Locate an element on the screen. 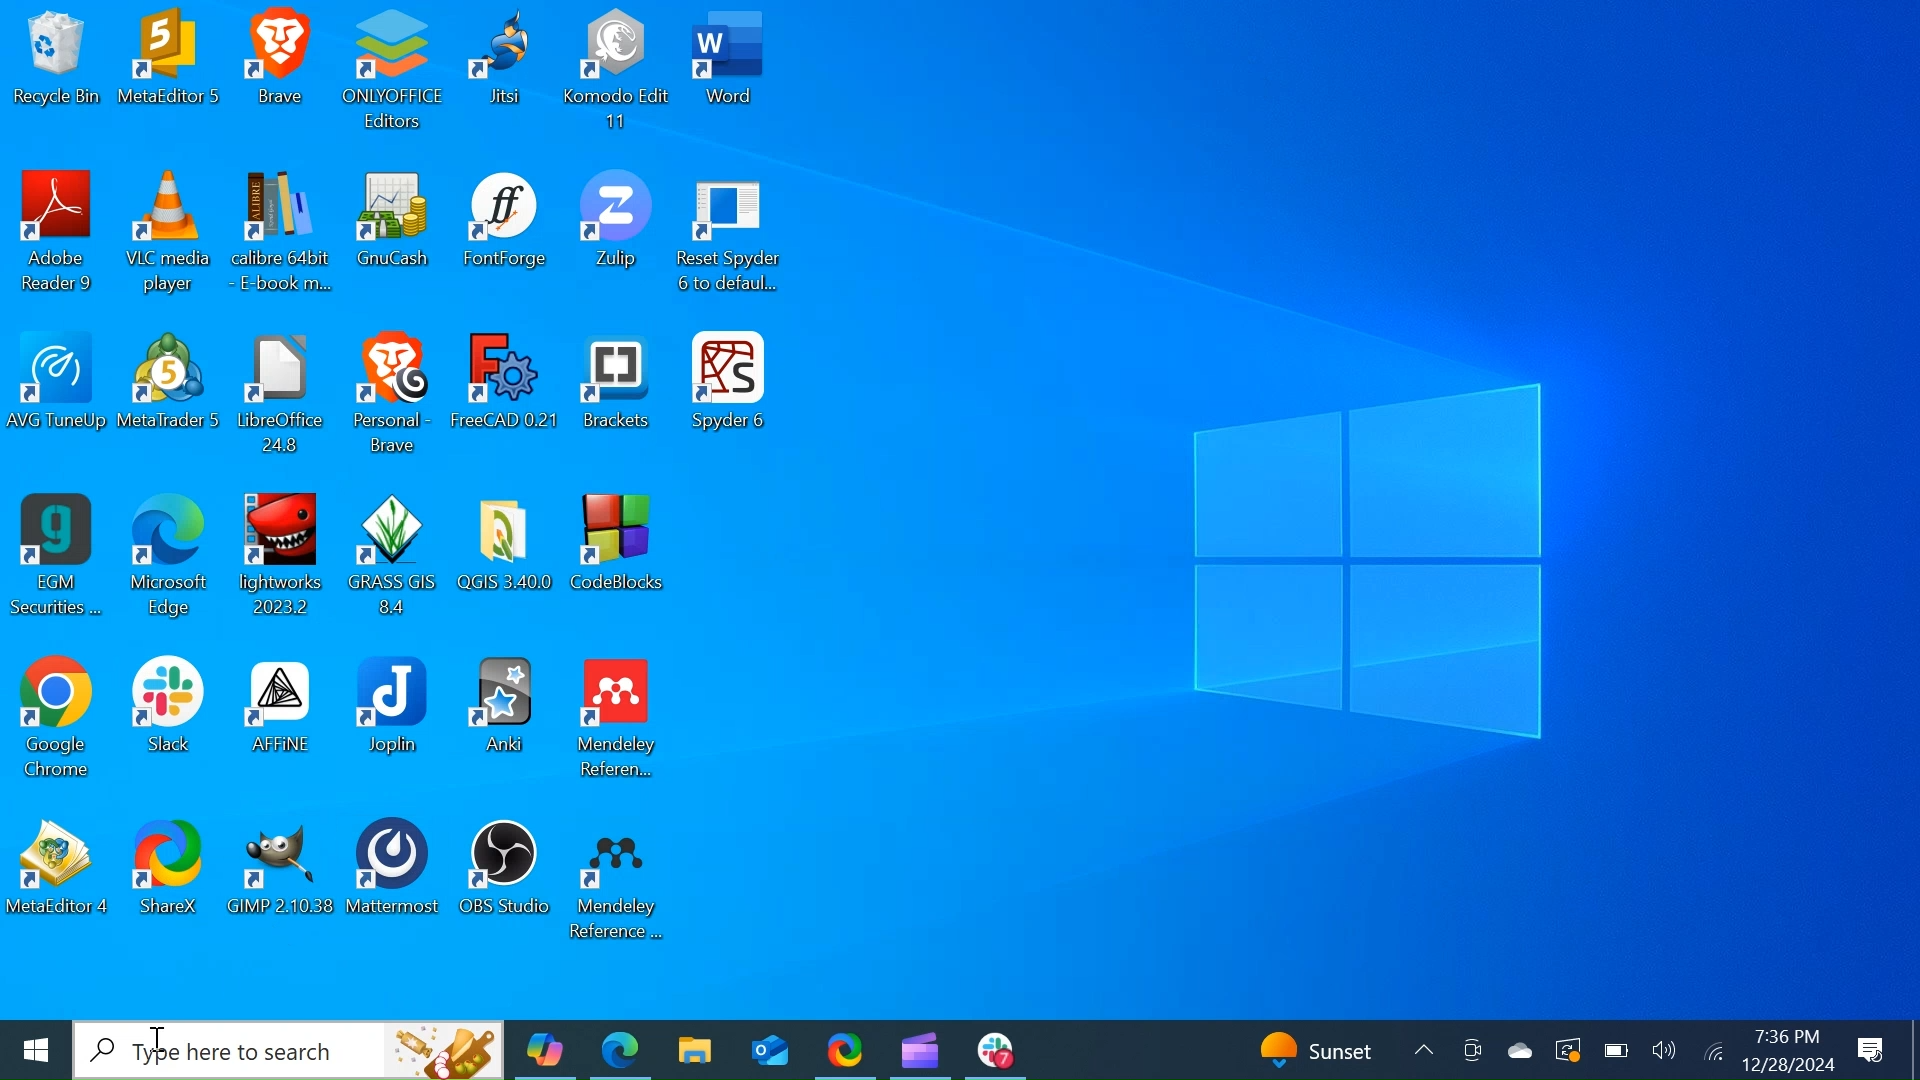  AVG TuneUp Desktop Icon is located at coordinates (57, 393).